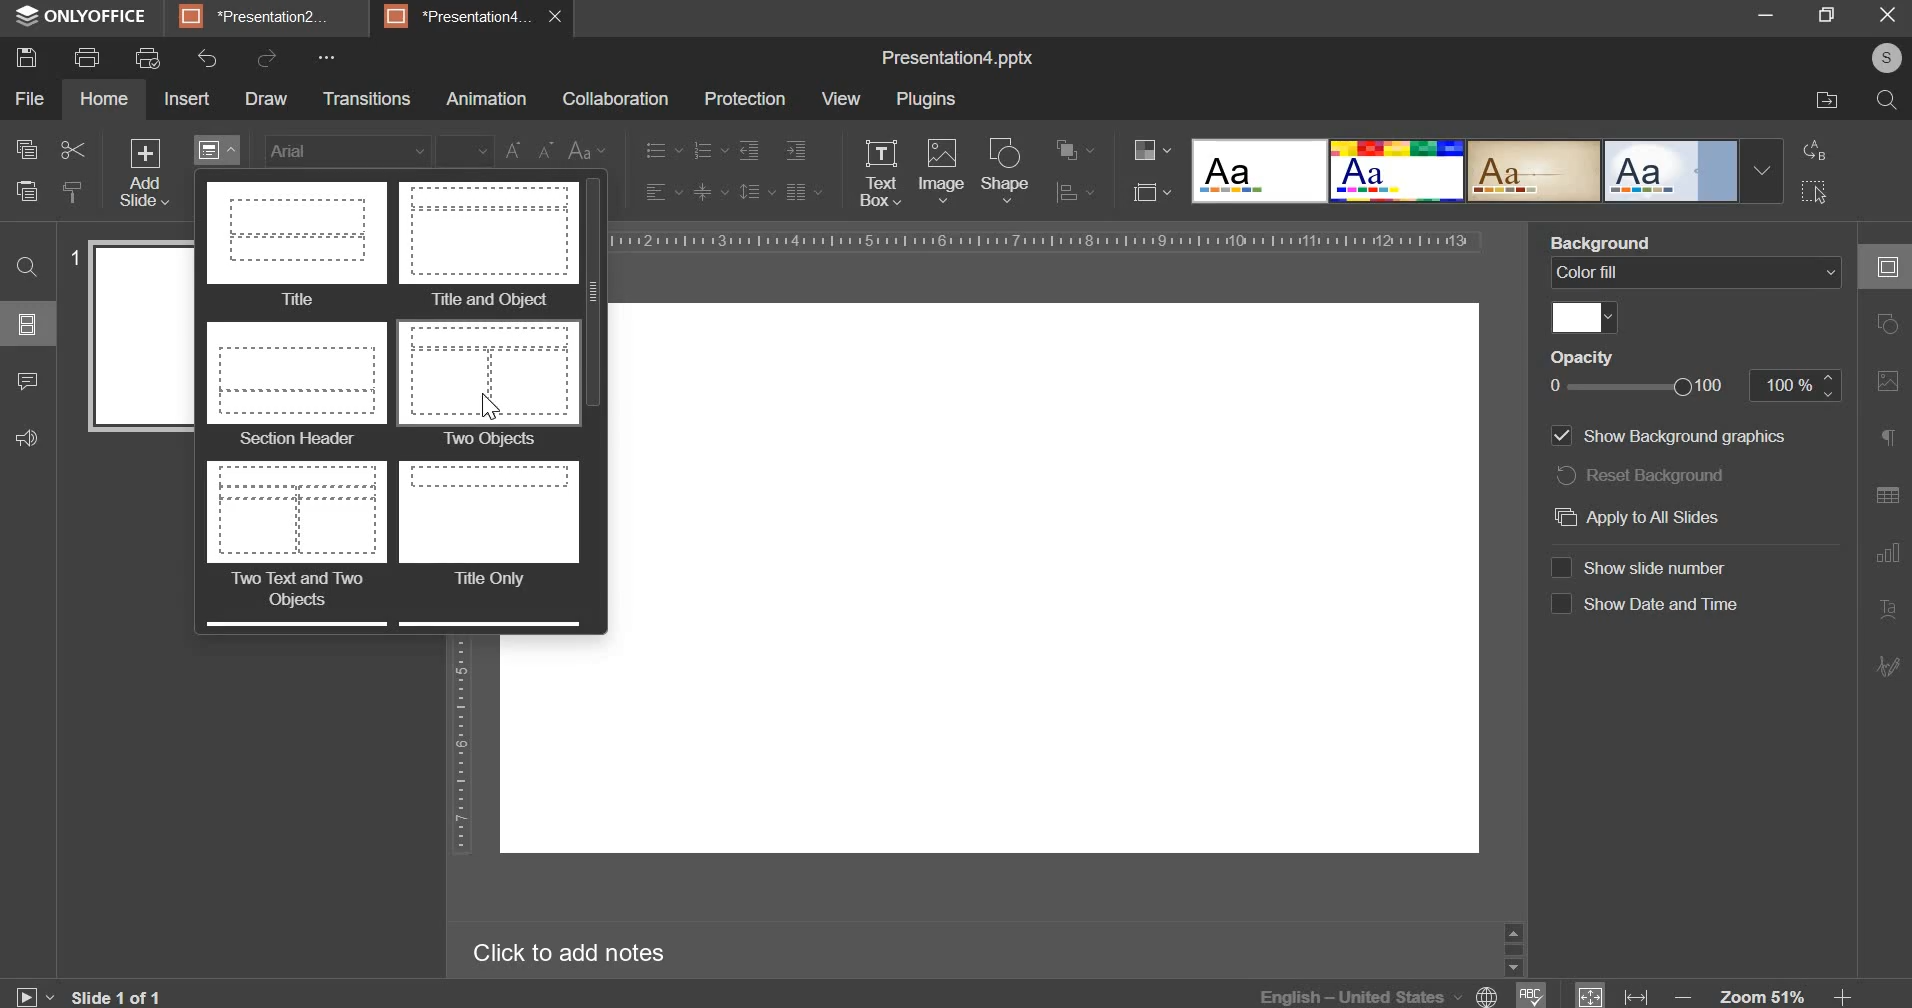 The image size is (1912, 1008). I want to click on fit to width, so click(1638, 996).